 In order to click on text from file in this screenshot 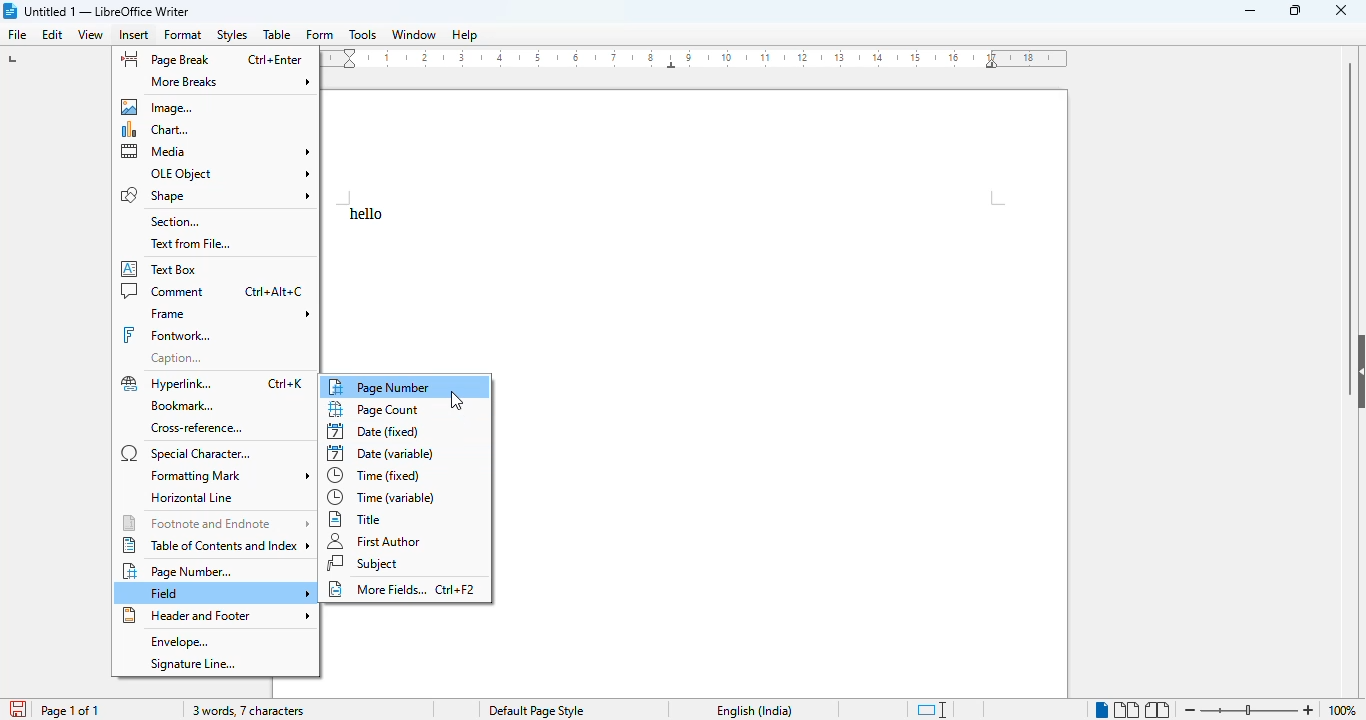, I will do `click(191, 243)`.